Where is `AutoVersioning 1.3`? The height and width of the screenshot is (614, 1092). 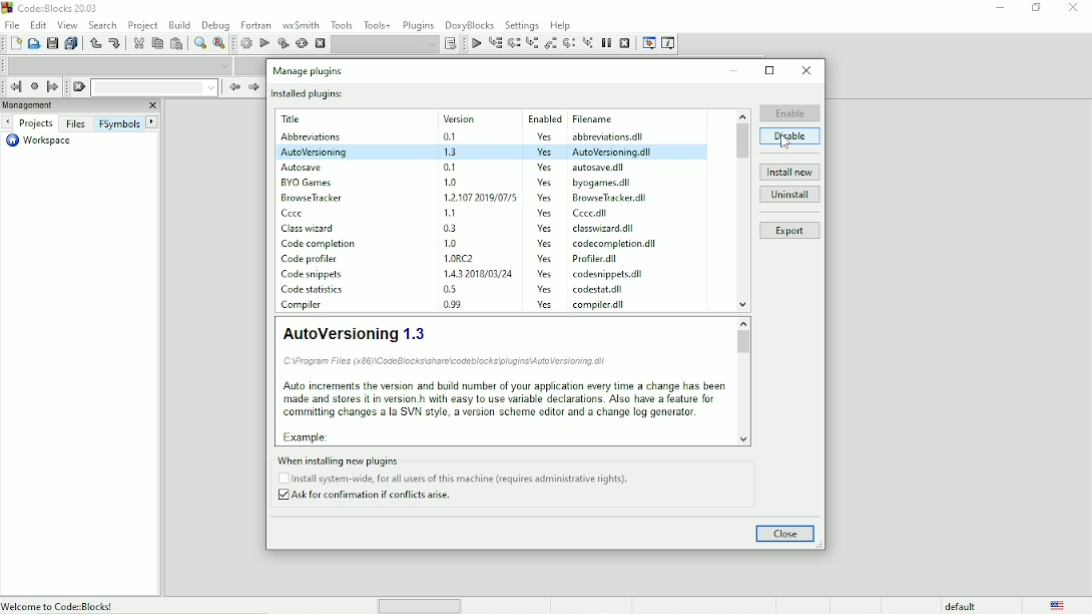 AutoVersioning 1.3 is located at coordinates (352, 332).